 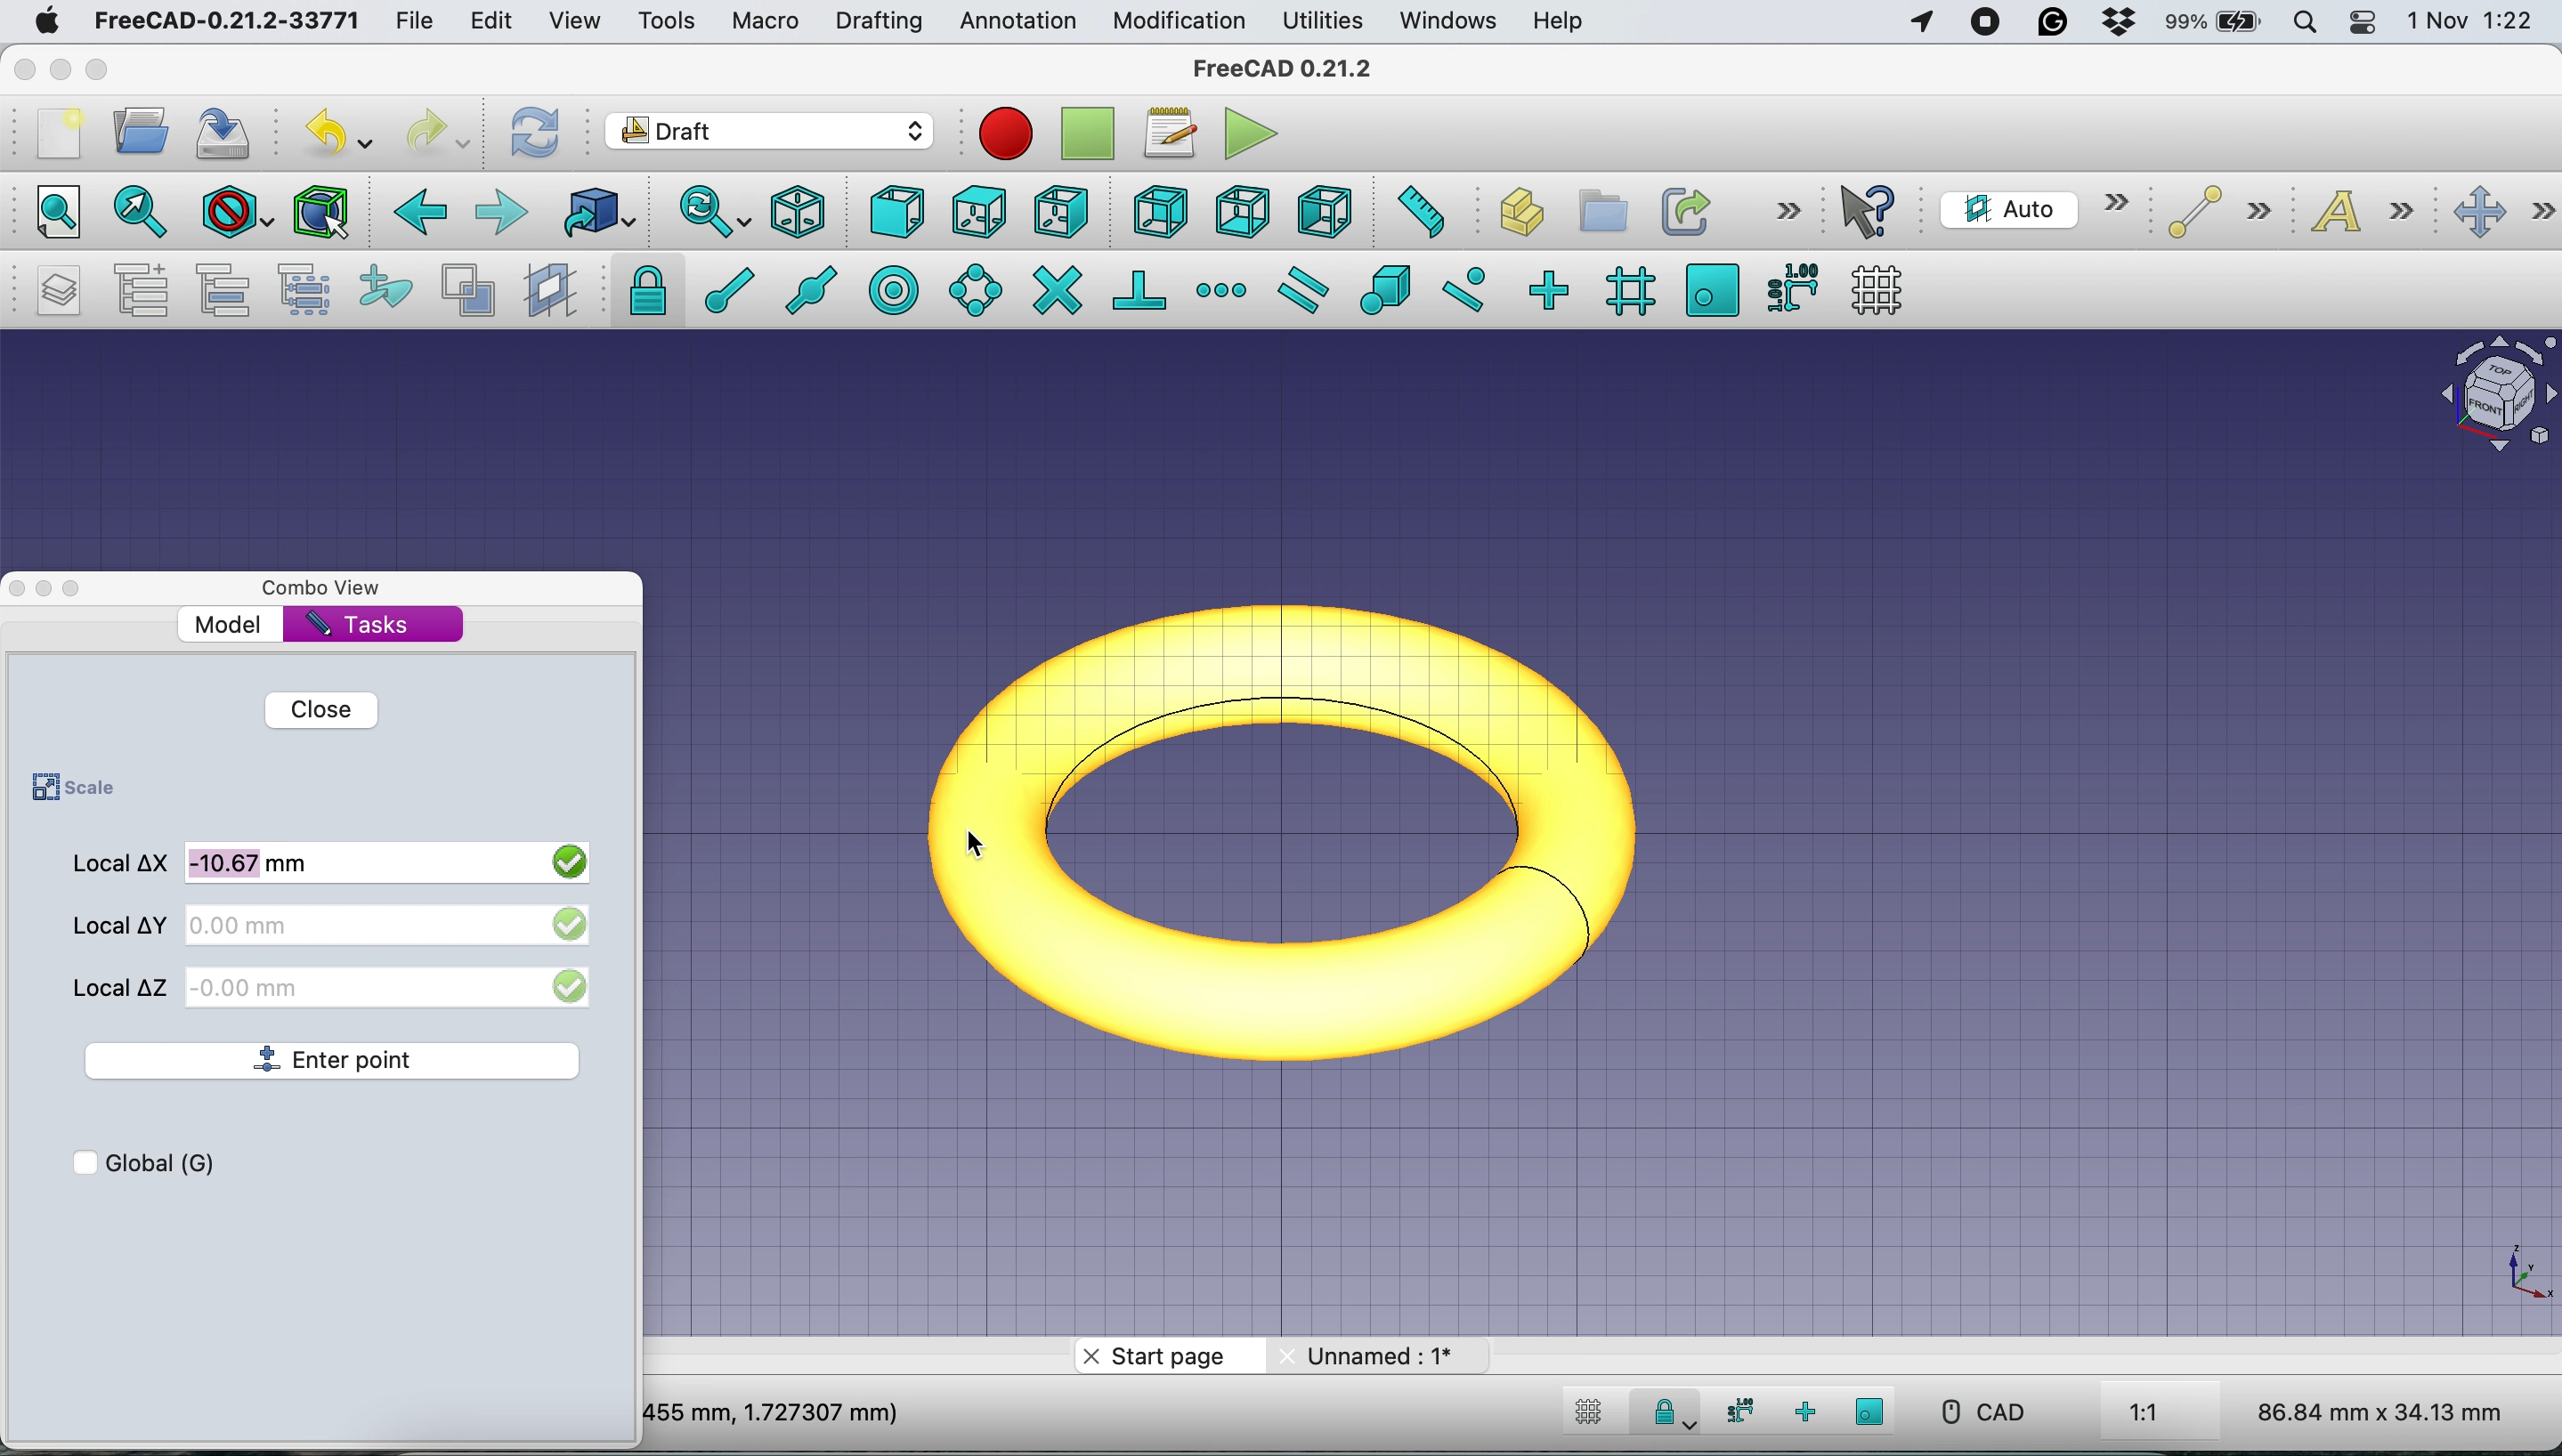 I want to click on snap midpoint, so click(x=816, y=288).